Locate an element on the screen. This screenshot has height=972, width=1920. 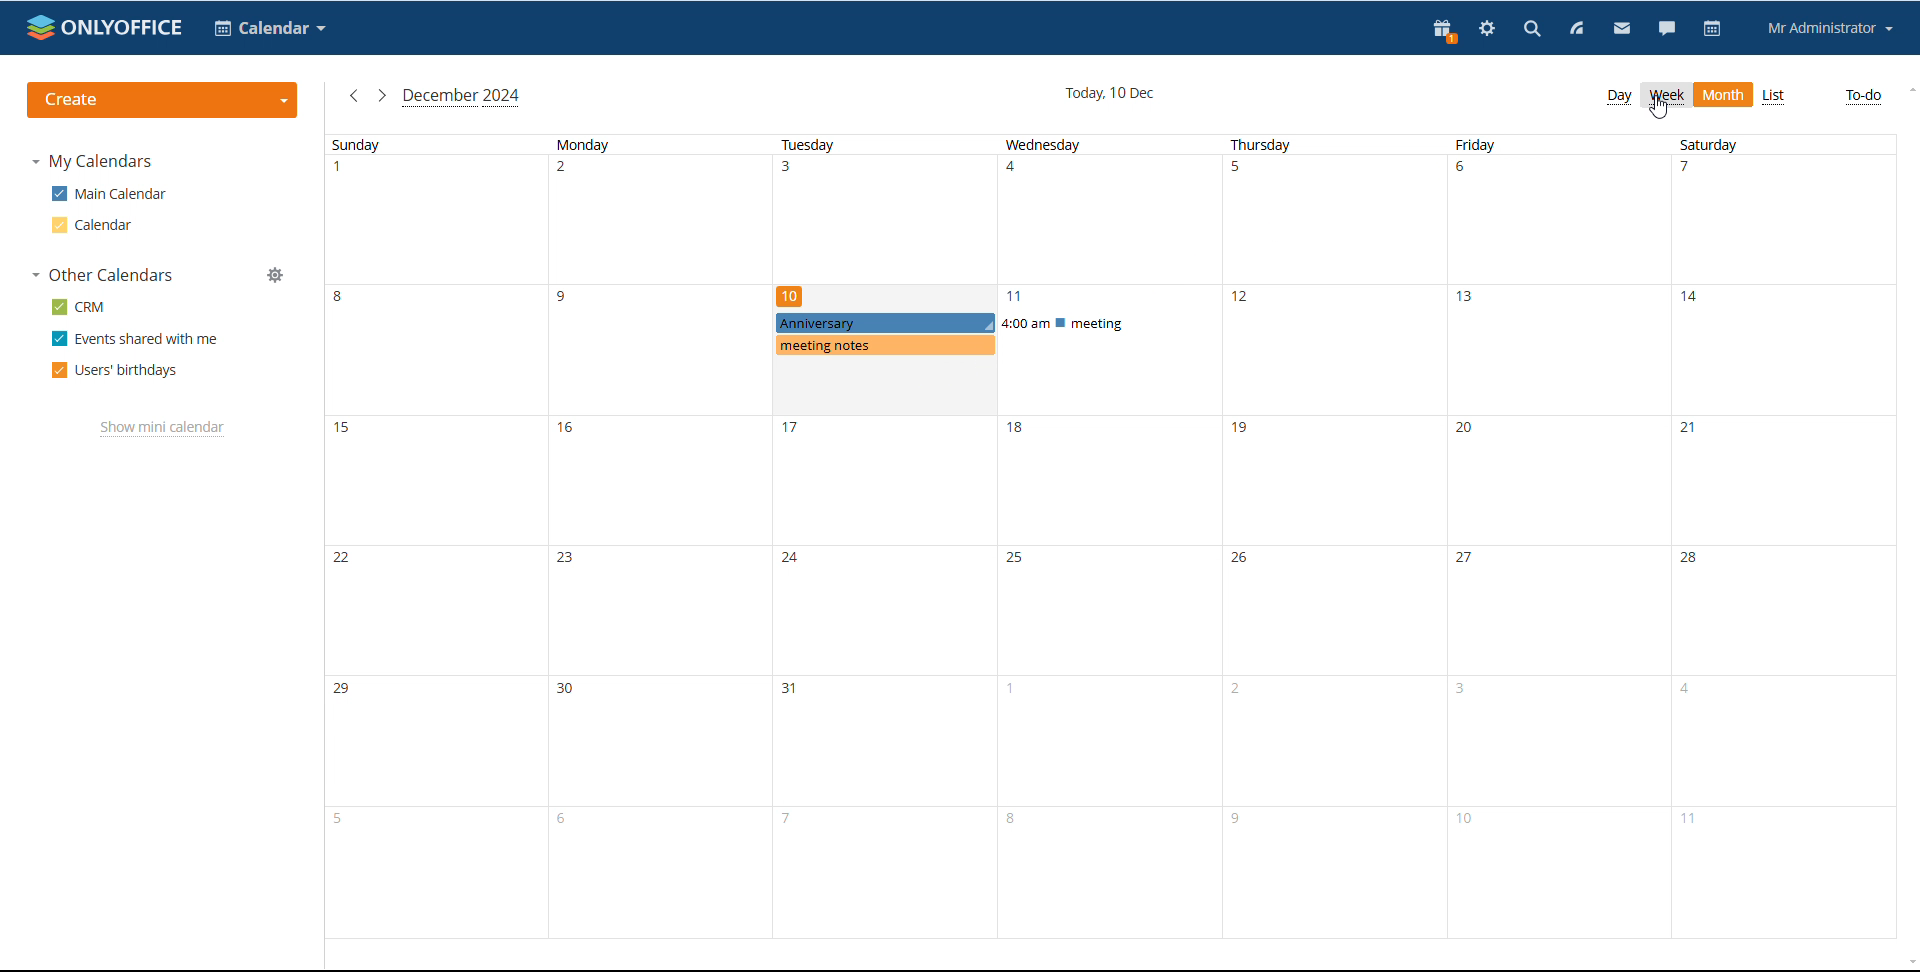
main calendar is located at coordinates (109, 194).